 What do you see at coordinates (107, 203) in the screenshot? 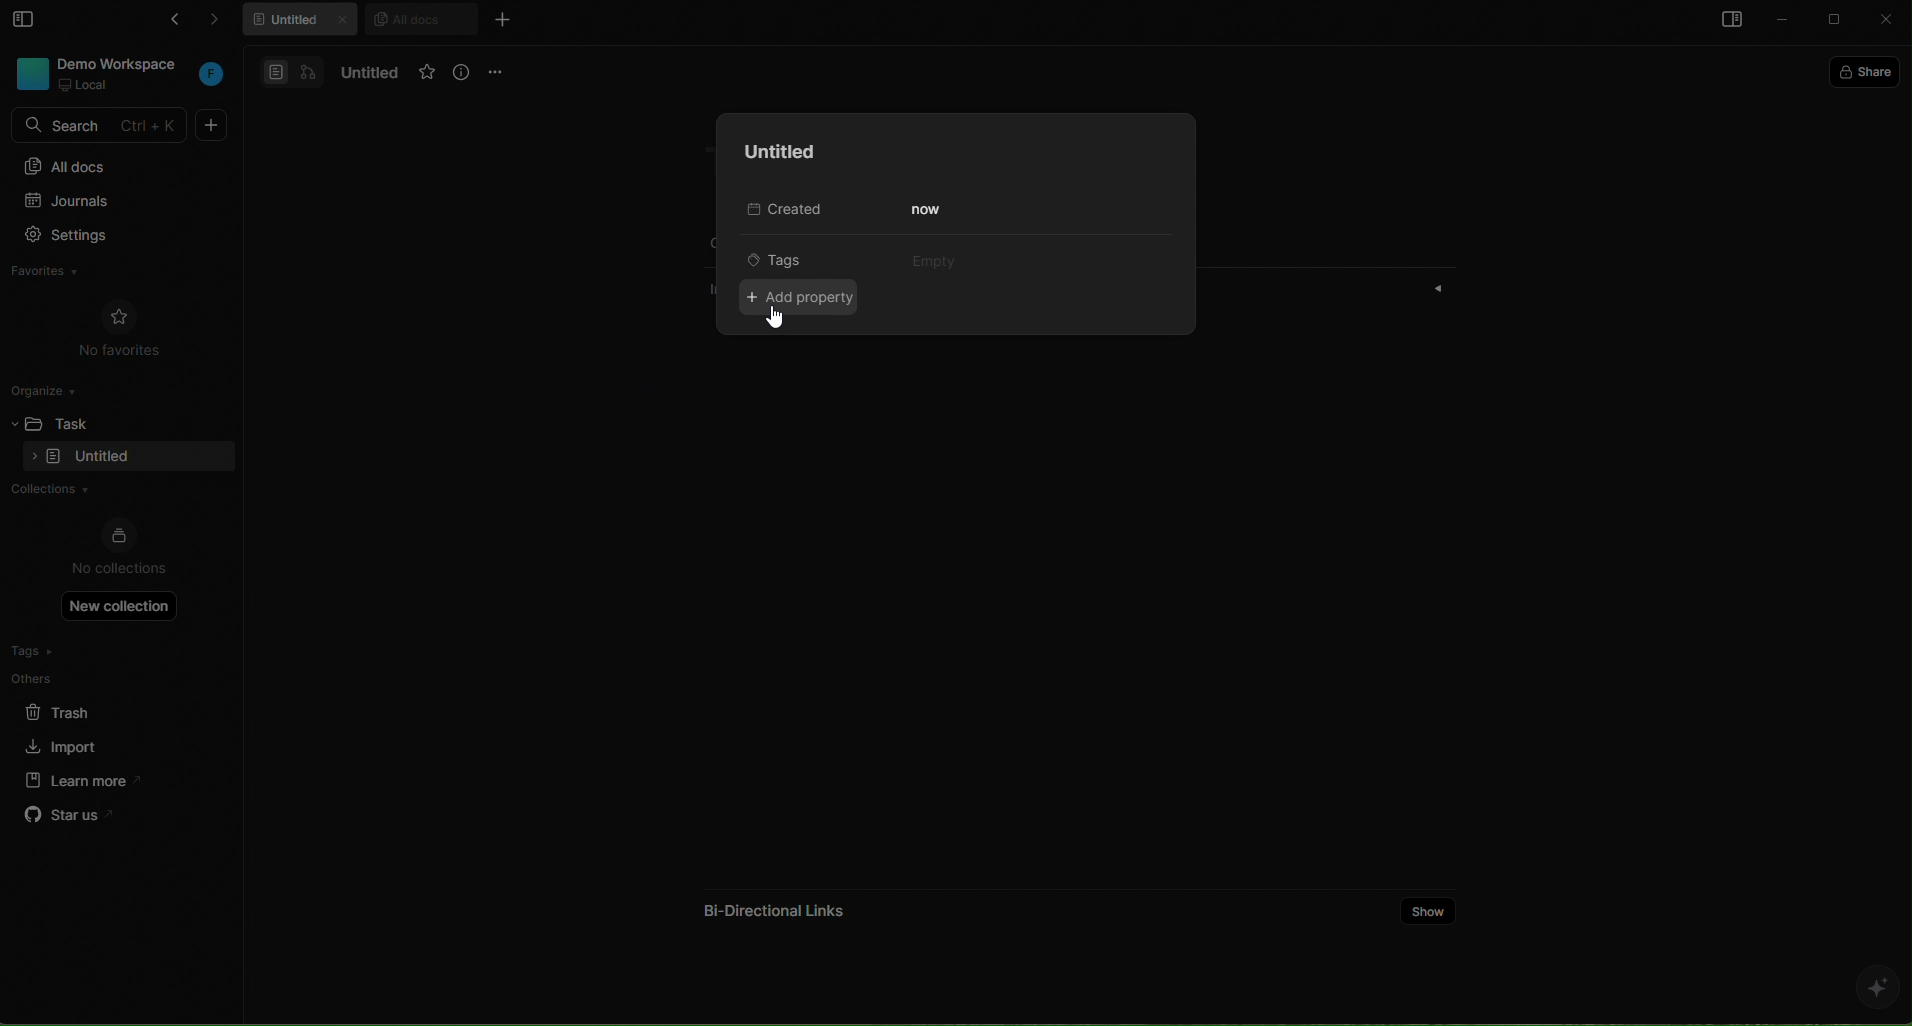
I see `journals` at bounding box center [107, 203].